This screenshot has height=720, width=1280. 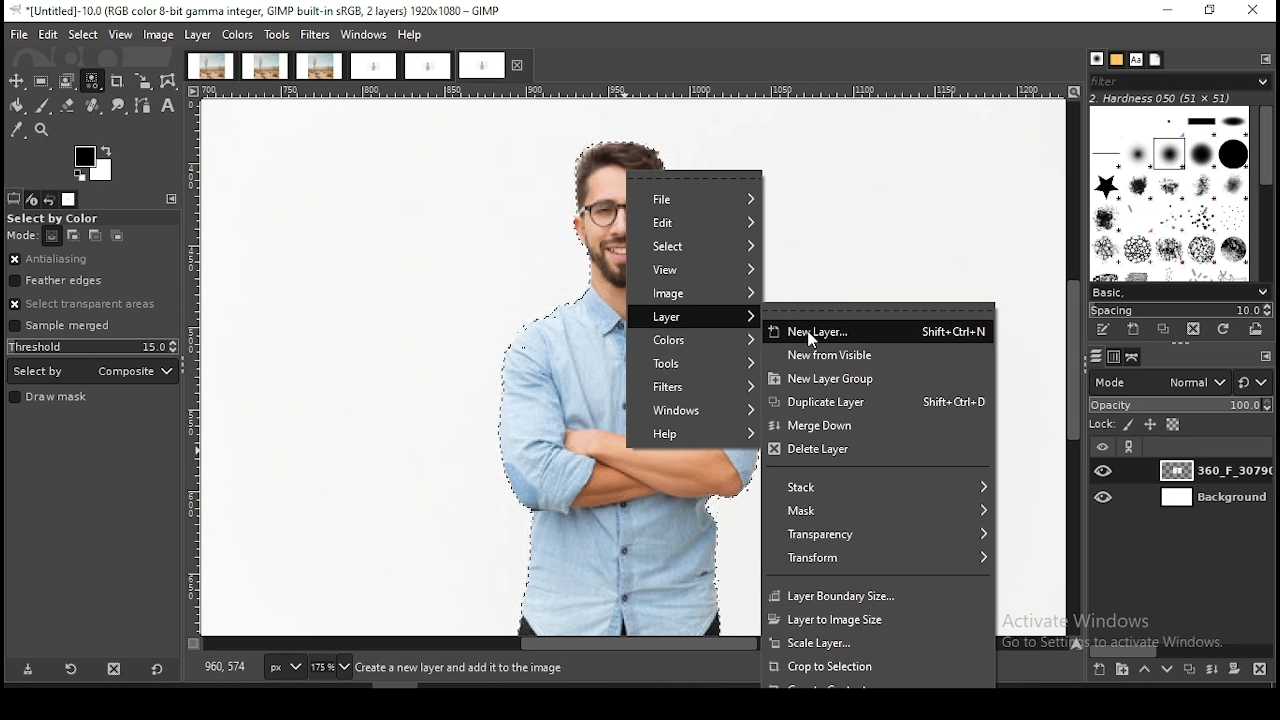 What do you see at coordinates (41, 81) in the screenshot?
I see `rectangle select tool` at bounding box center [41, 81].